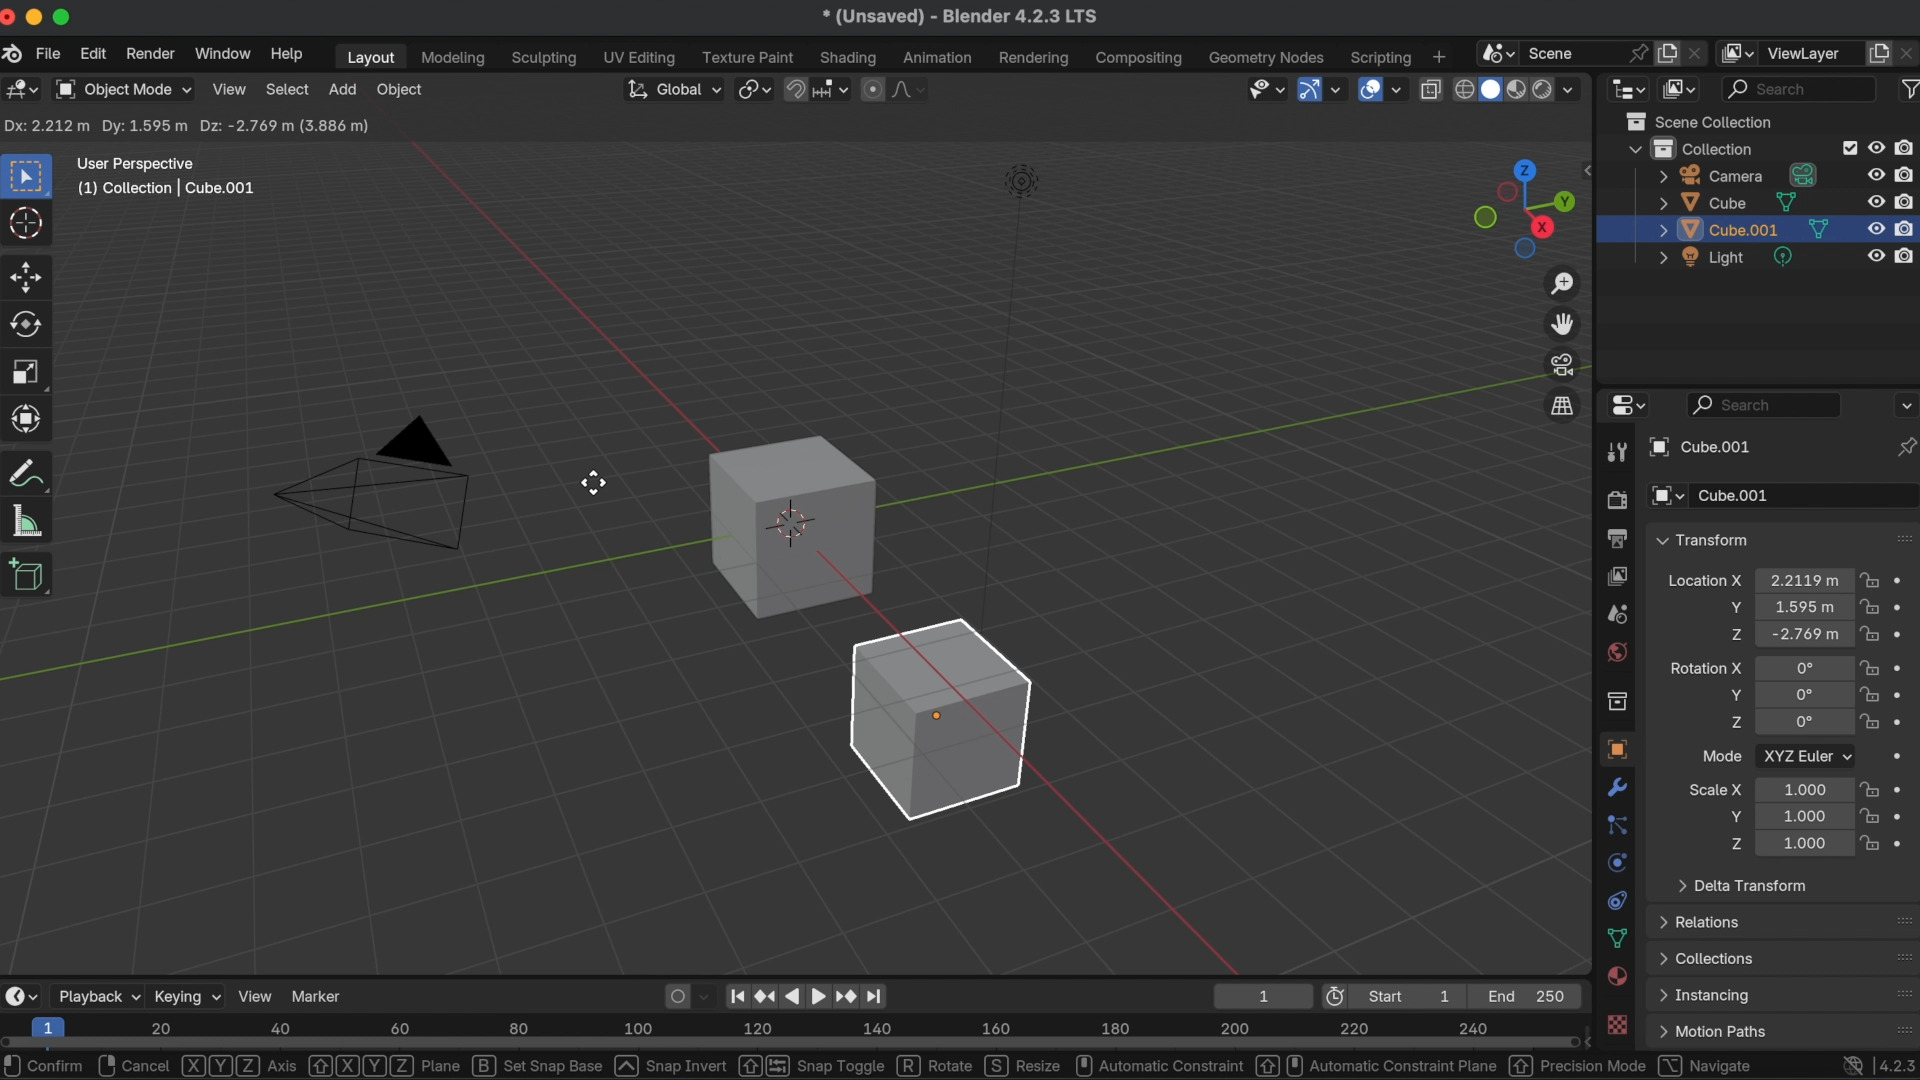  What do you see at coordinates (1906, 667) in the screenshot?
I see `animate property` at bounding box center [1906, 667].